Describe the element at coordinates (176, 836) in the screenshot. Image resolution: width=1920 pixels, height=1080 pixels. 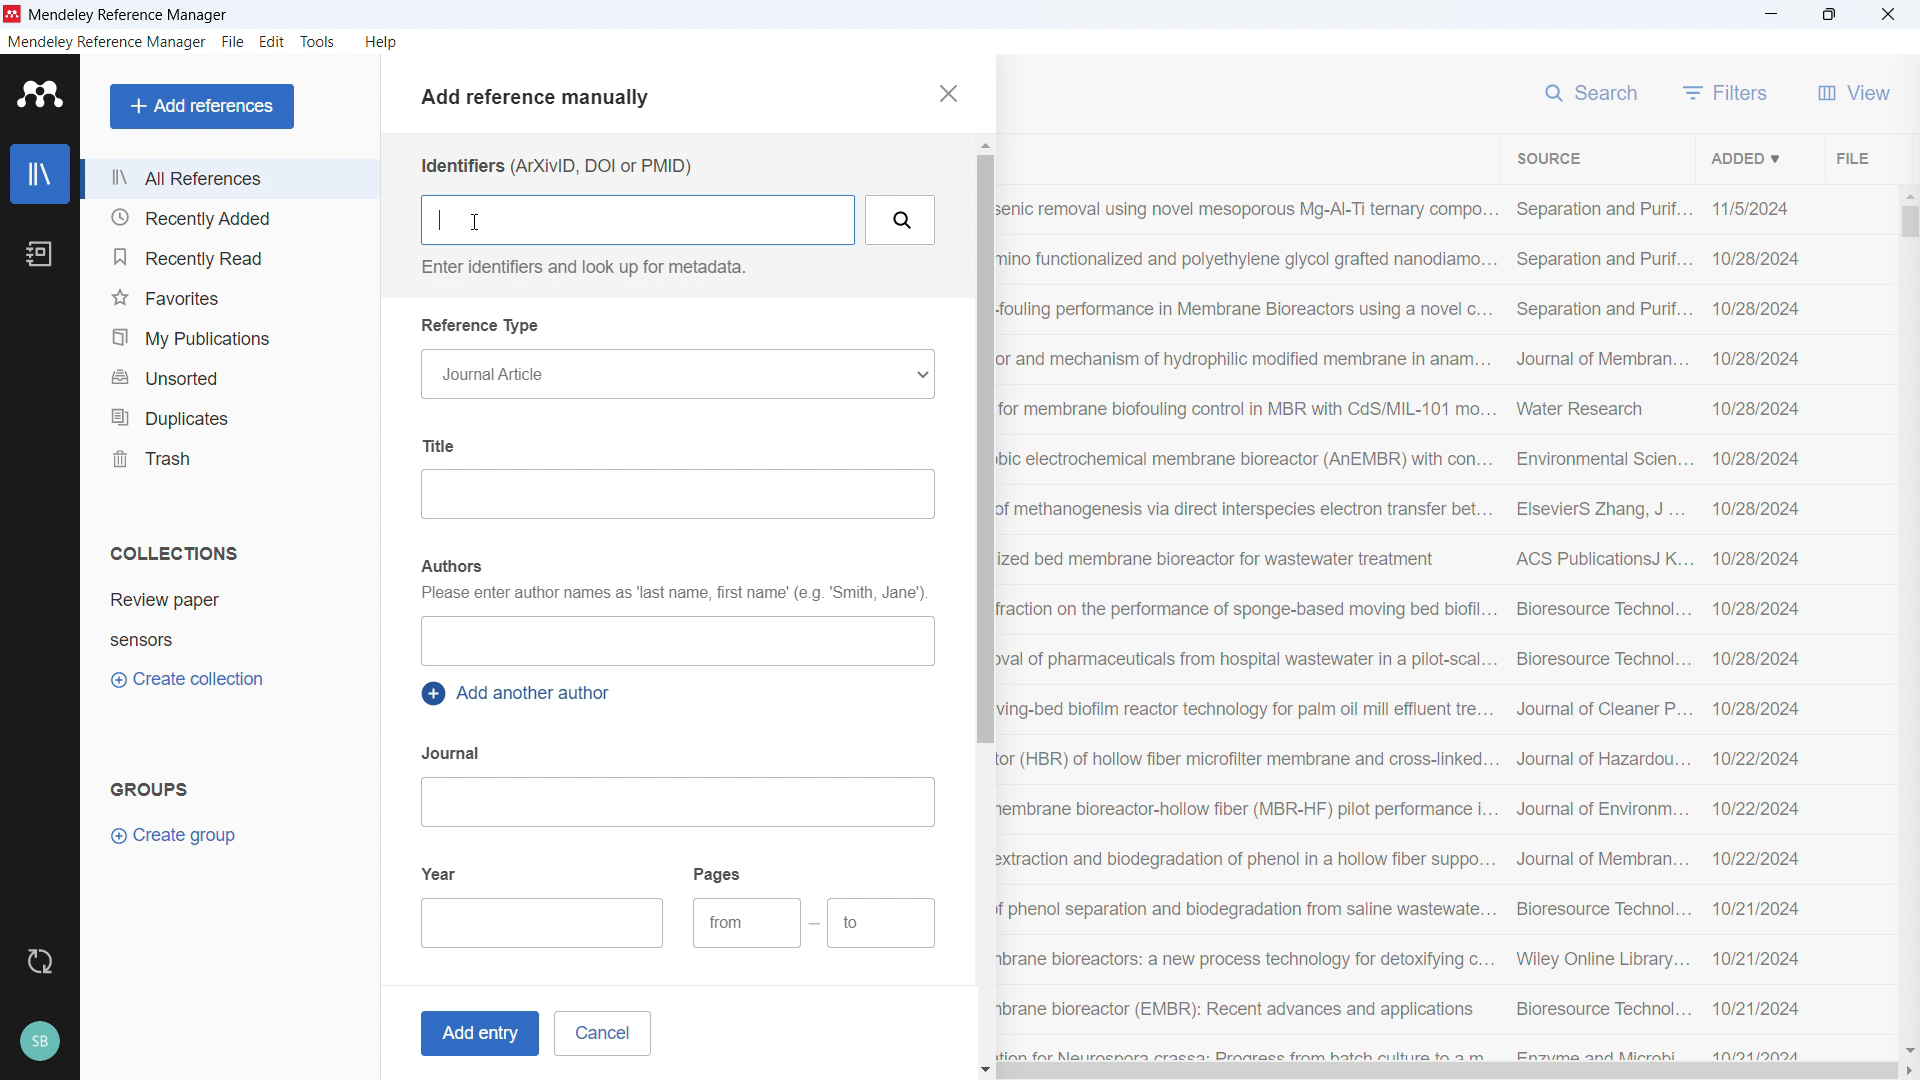
I see `Create group ` at that location.